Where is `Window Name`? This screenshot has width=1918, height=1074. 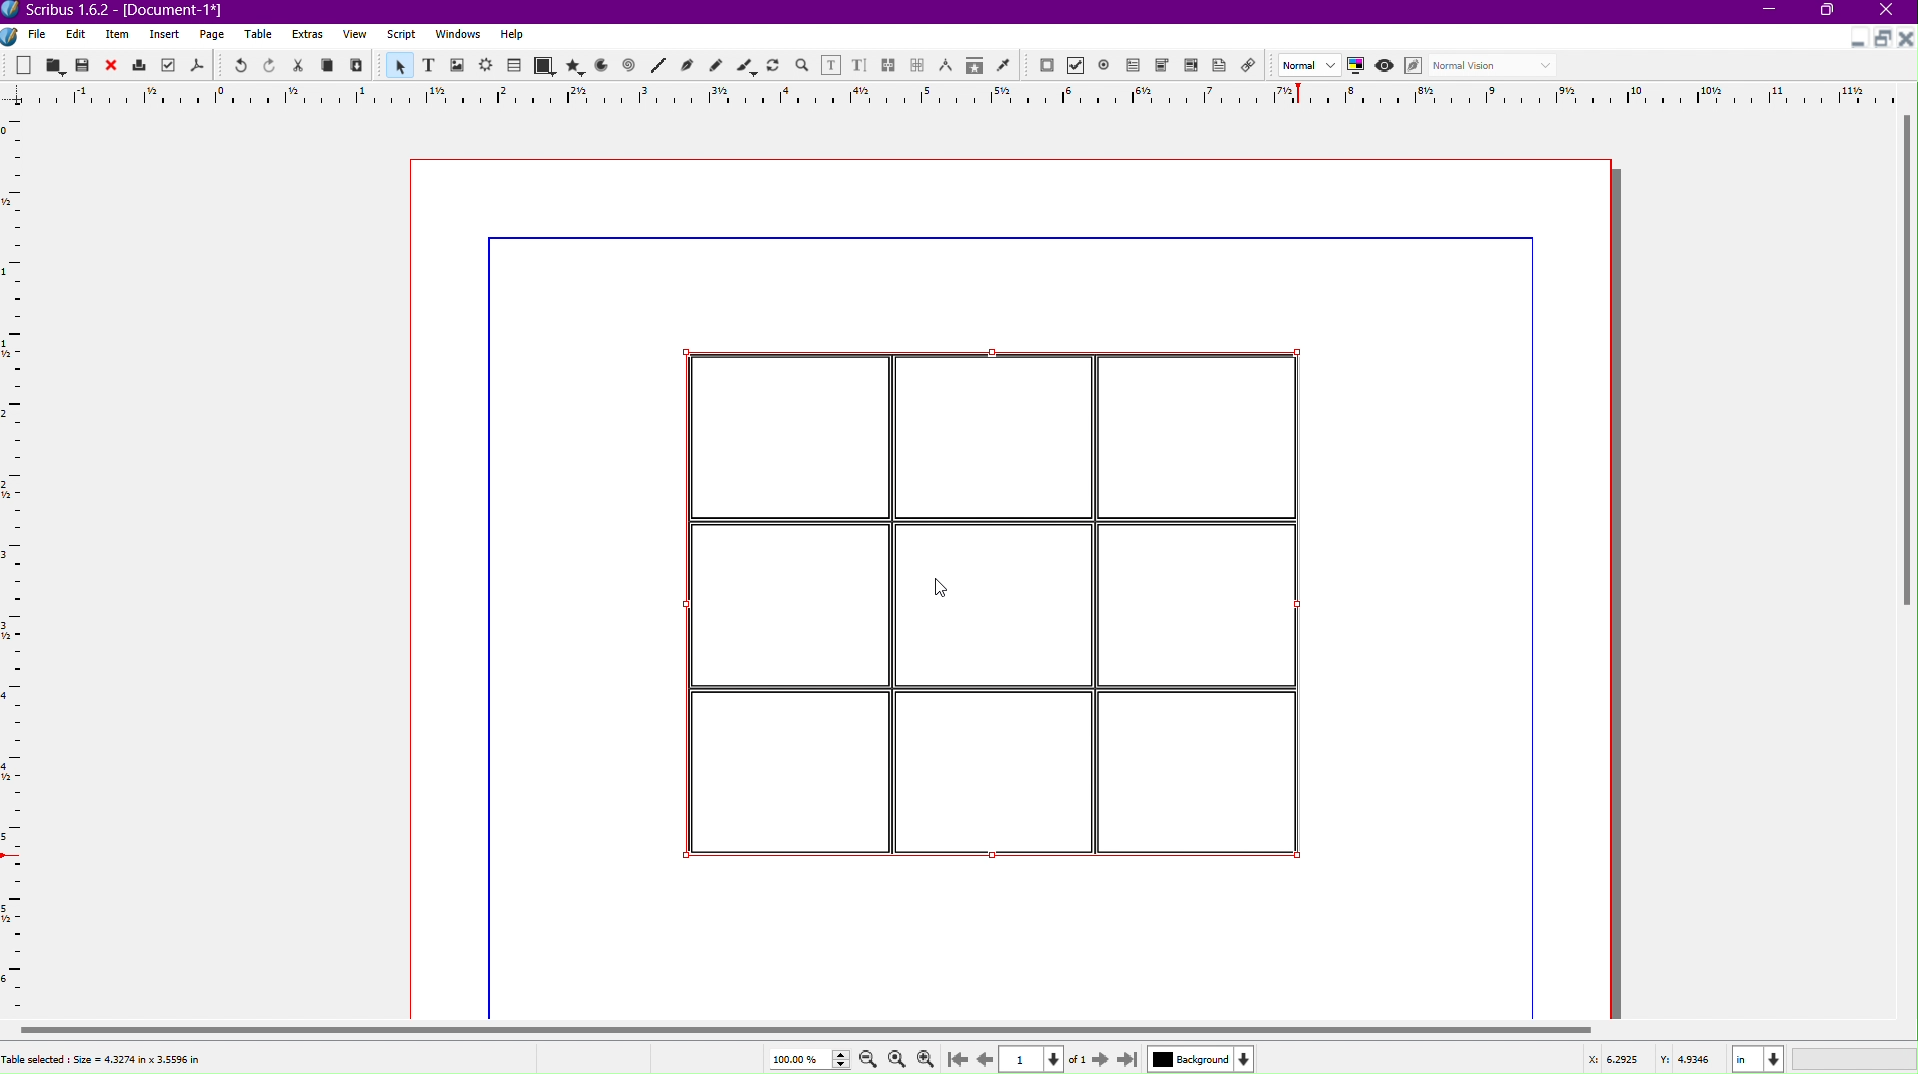 Window Name is located at coordinates (121, 11).